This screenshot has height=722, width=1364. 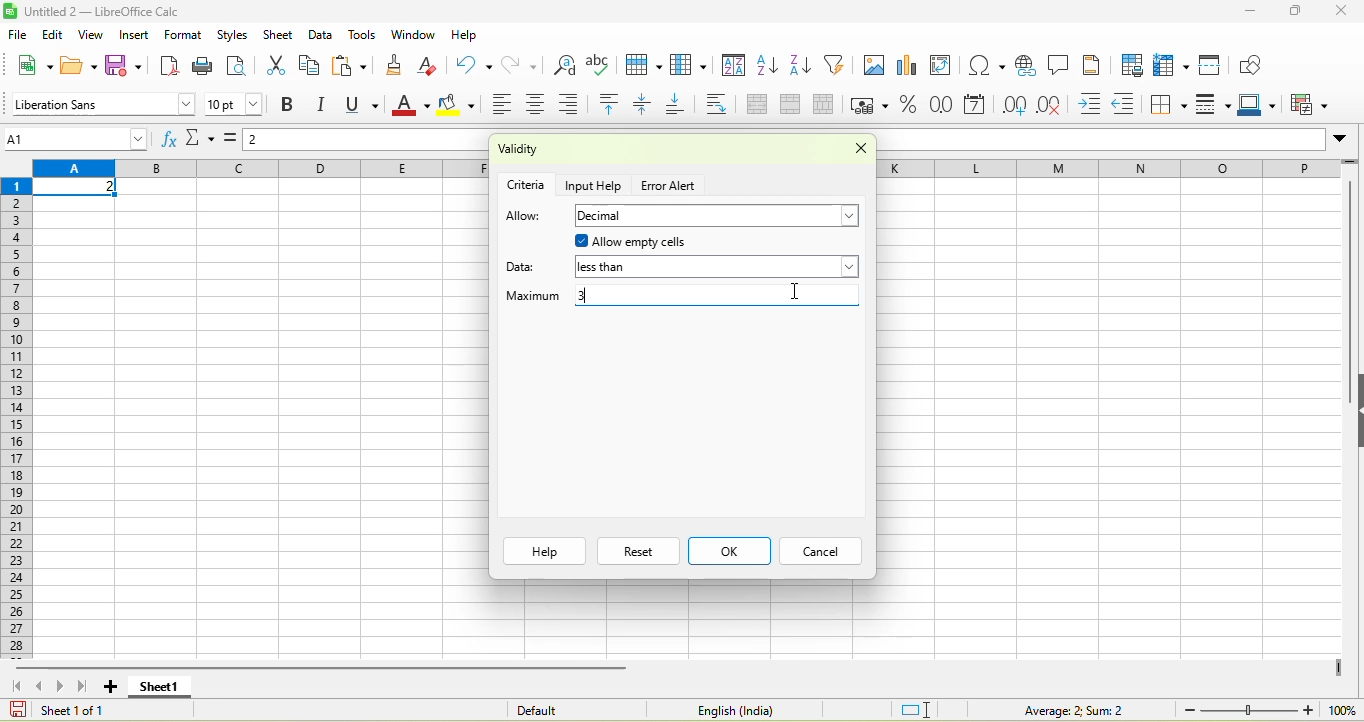 I want to click on add new sheet, so click(x=110, y=687).